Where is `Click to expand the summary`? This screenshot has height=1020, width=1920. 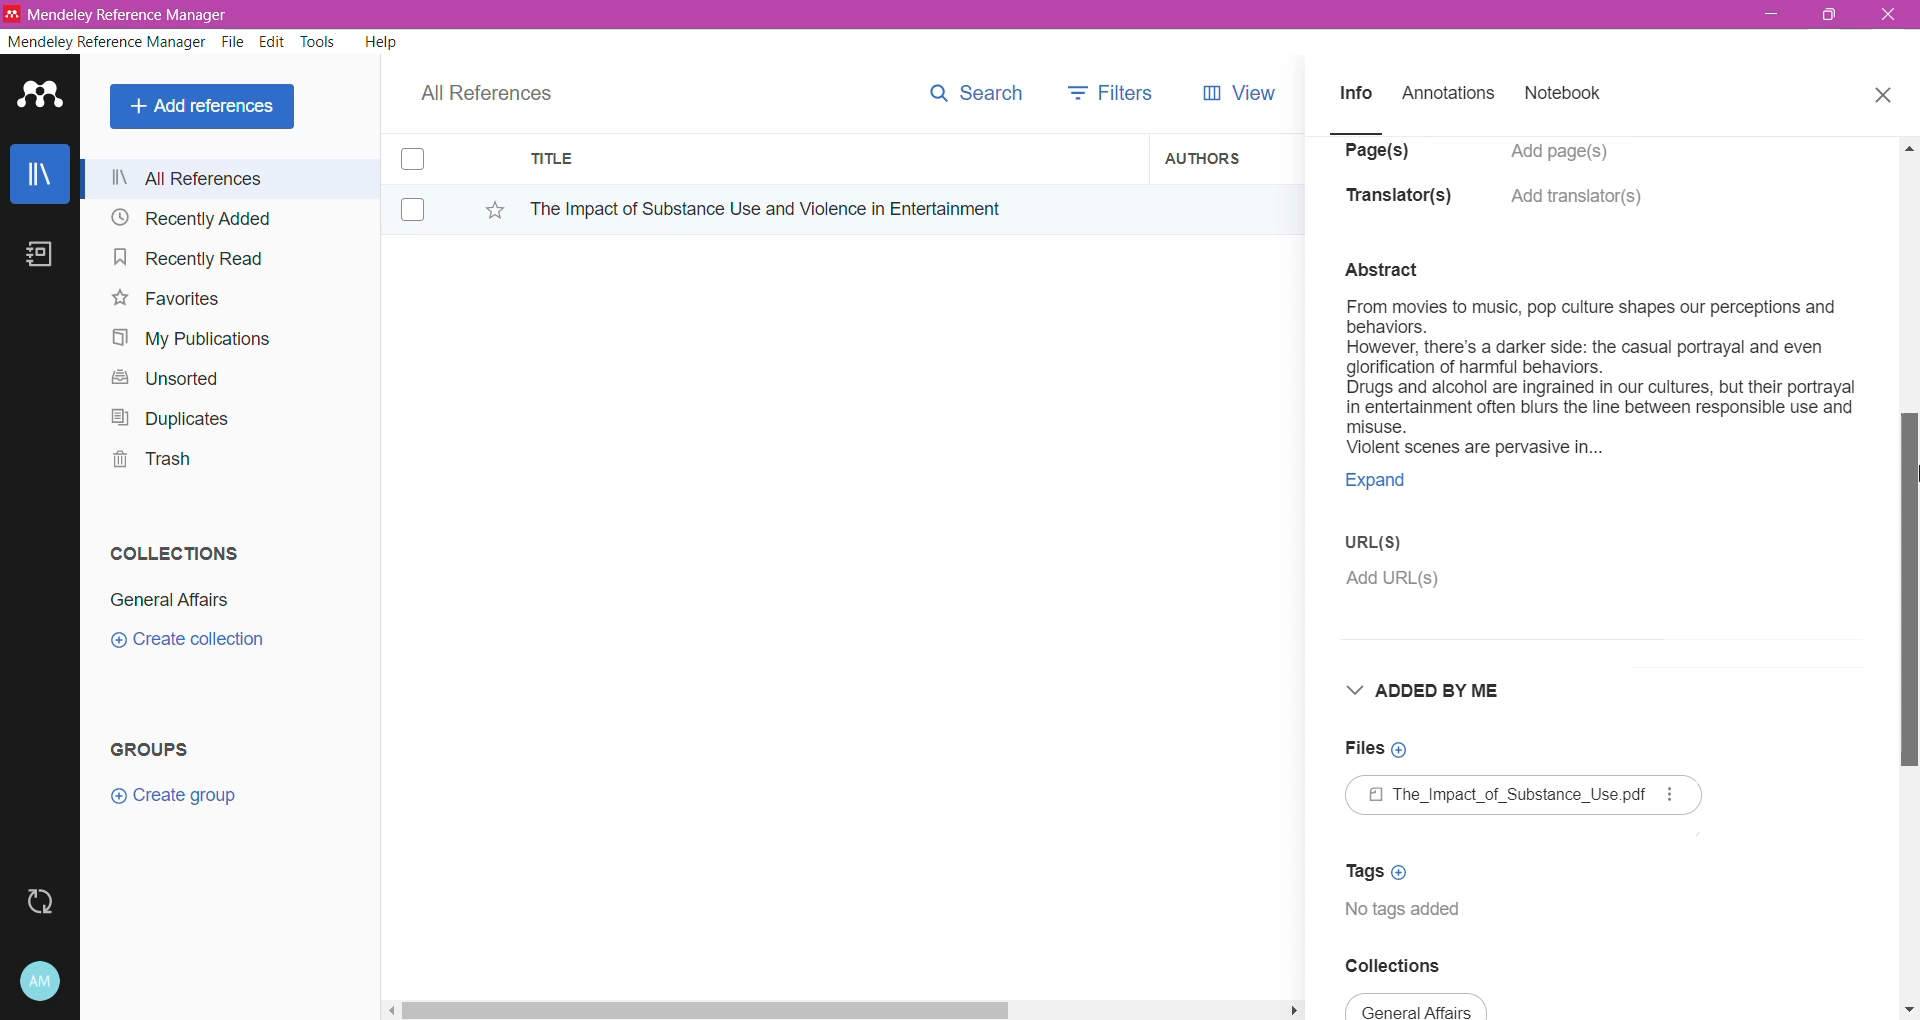 Click to expand the summary is located at coordinates (1391, 482).